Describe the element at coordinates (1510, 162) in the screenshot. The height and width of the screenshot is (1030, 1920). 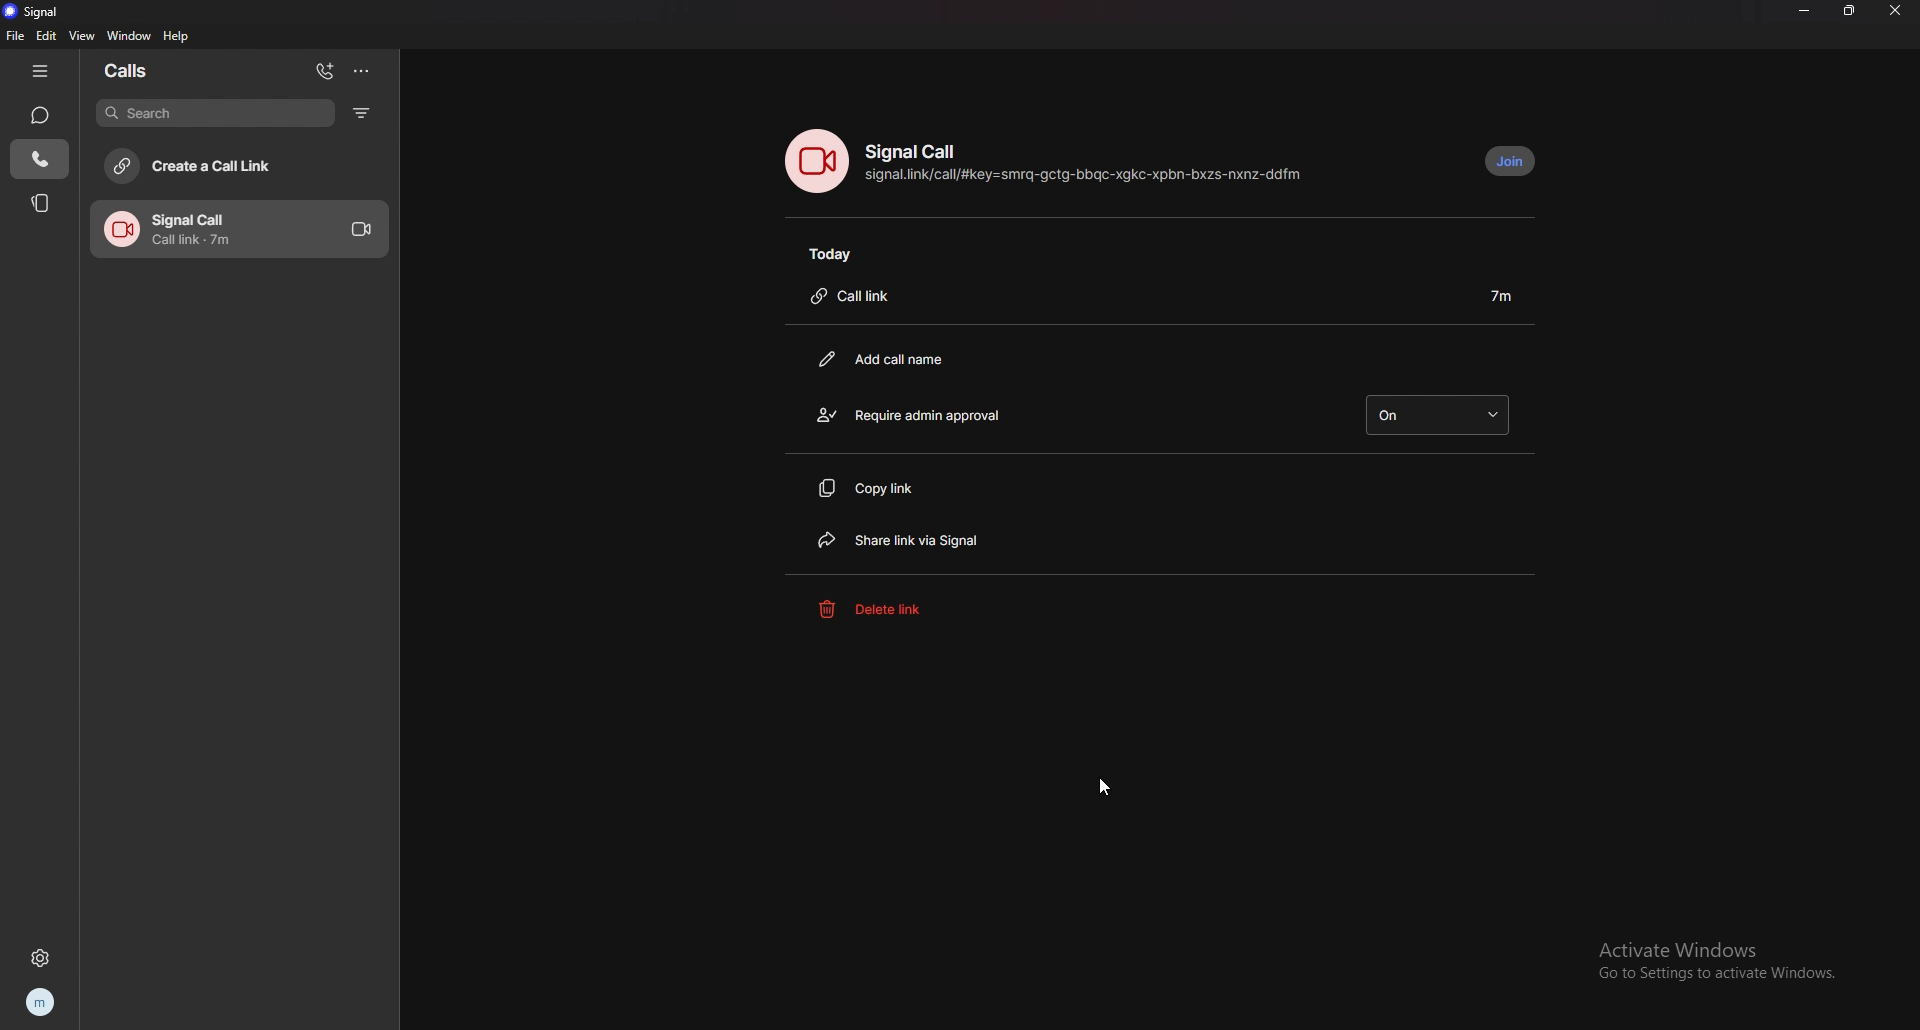
I see `join` at that location.